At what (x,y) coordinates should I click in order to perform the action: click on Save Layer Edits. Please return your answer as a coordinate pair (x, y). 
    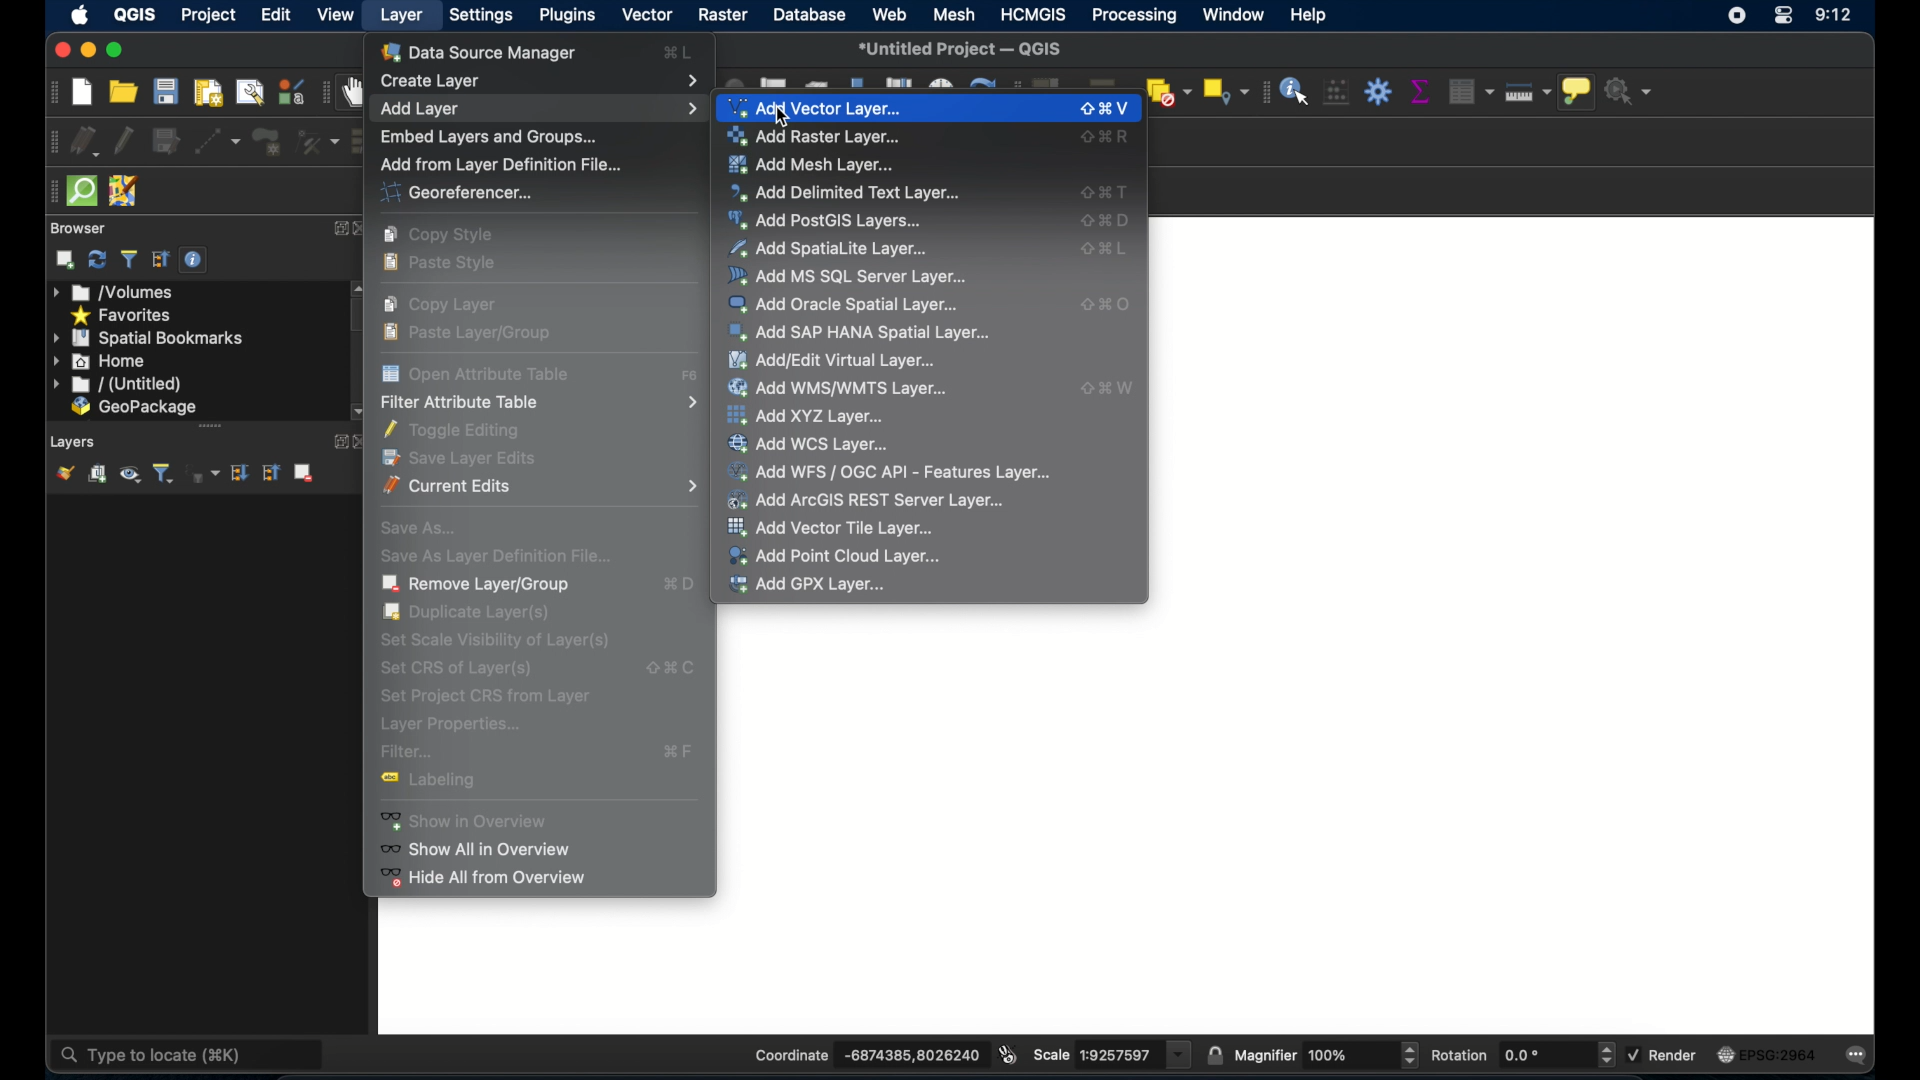
    Looking at the image, I should click on (467, 460).